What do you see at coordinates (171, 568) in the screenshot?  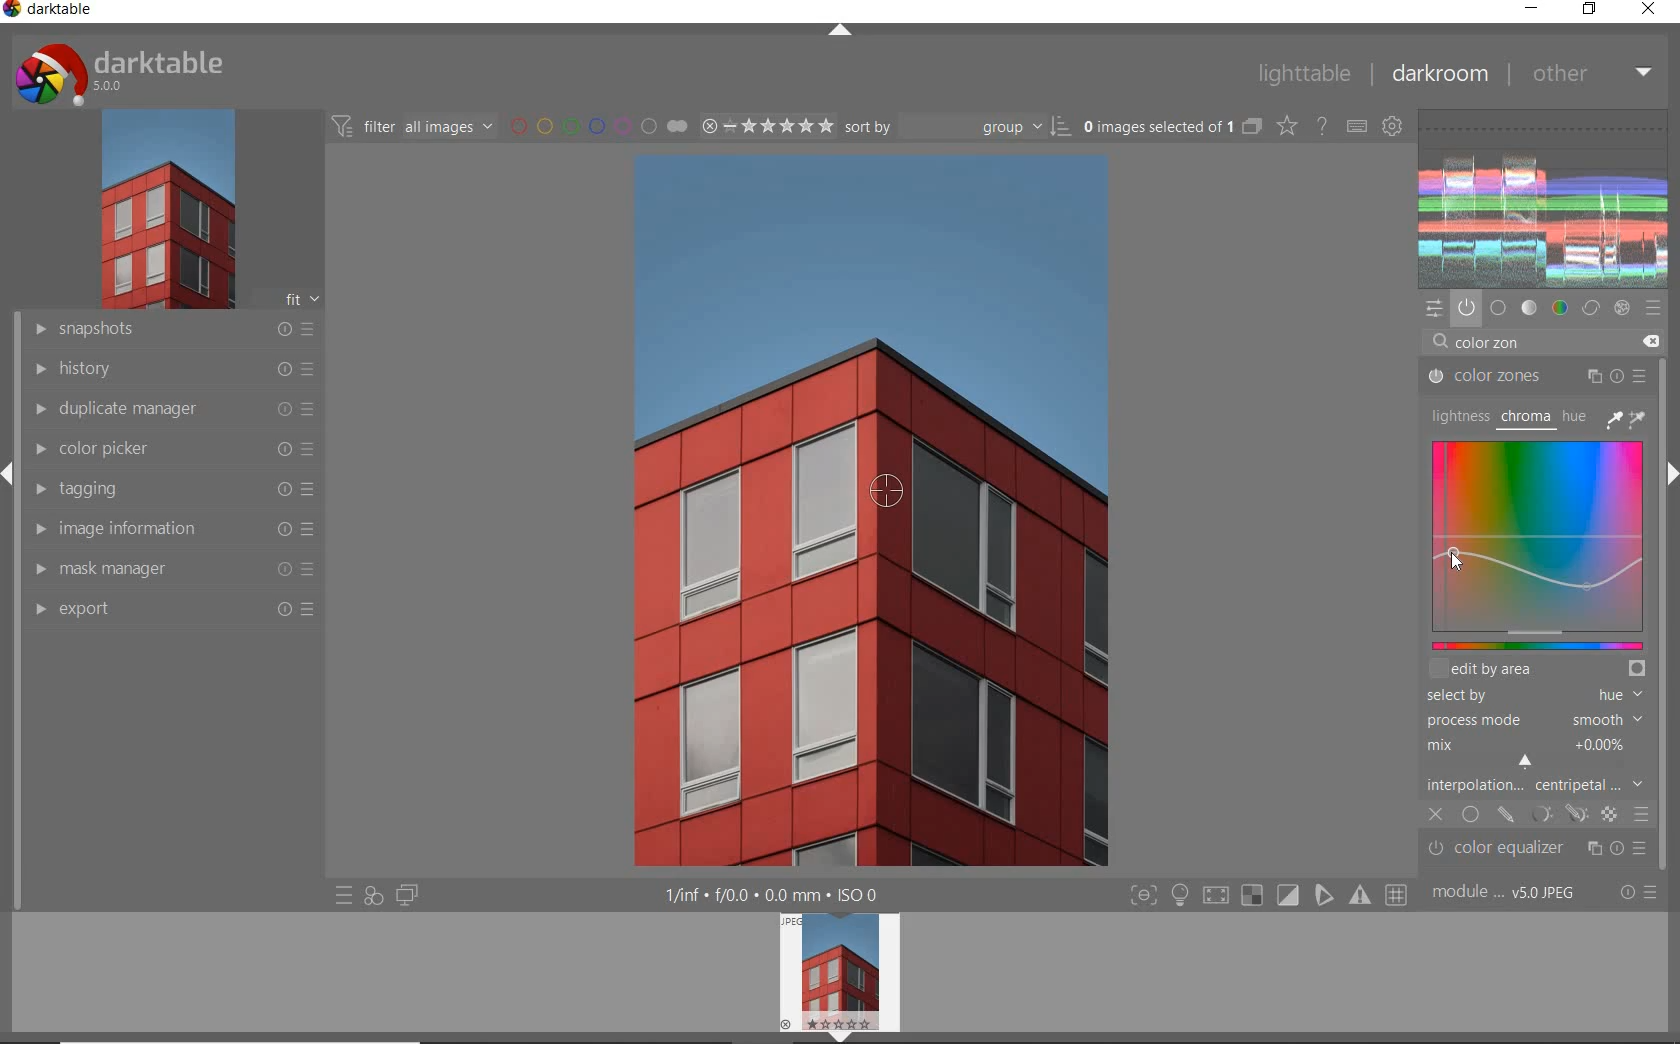 I see `mask manager` at bounding box center [171, 568].